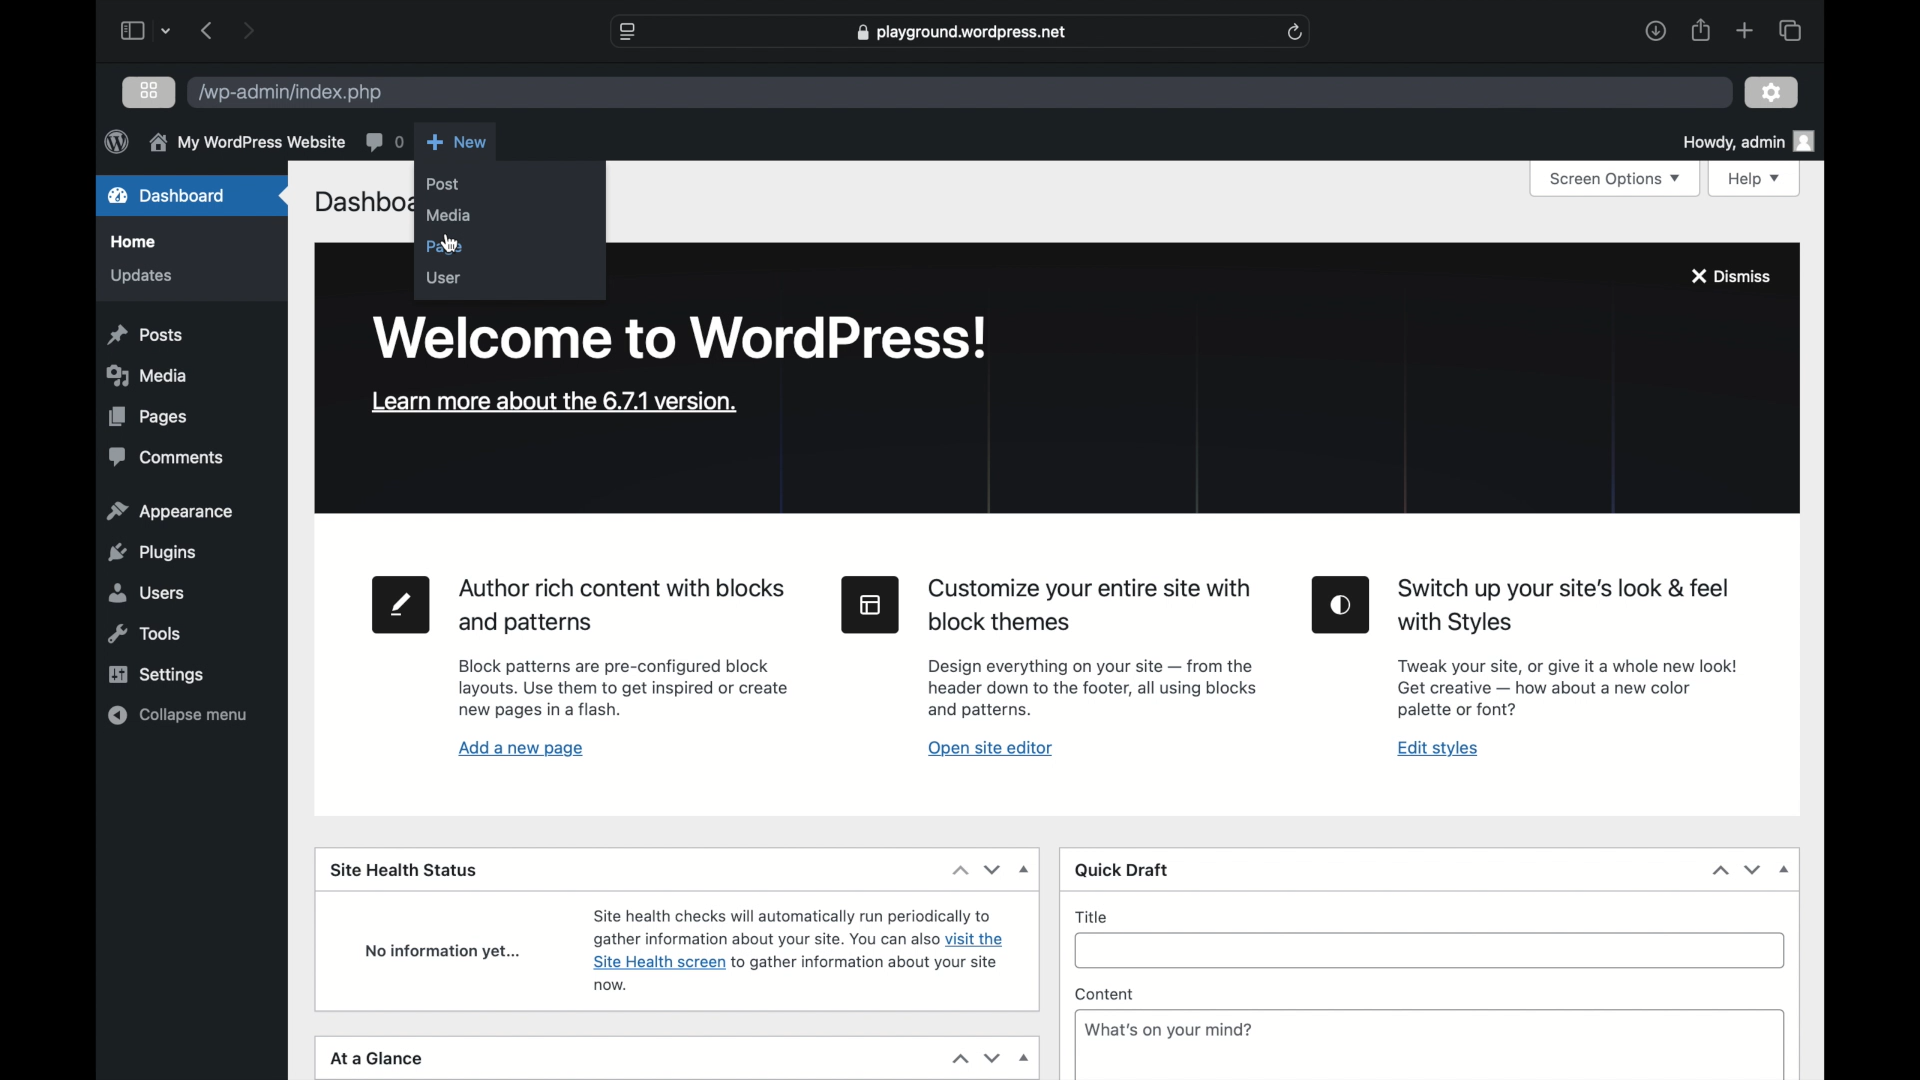 This screenshot has height=1080, width=1920. I want to click on web address, so click(961, 32).